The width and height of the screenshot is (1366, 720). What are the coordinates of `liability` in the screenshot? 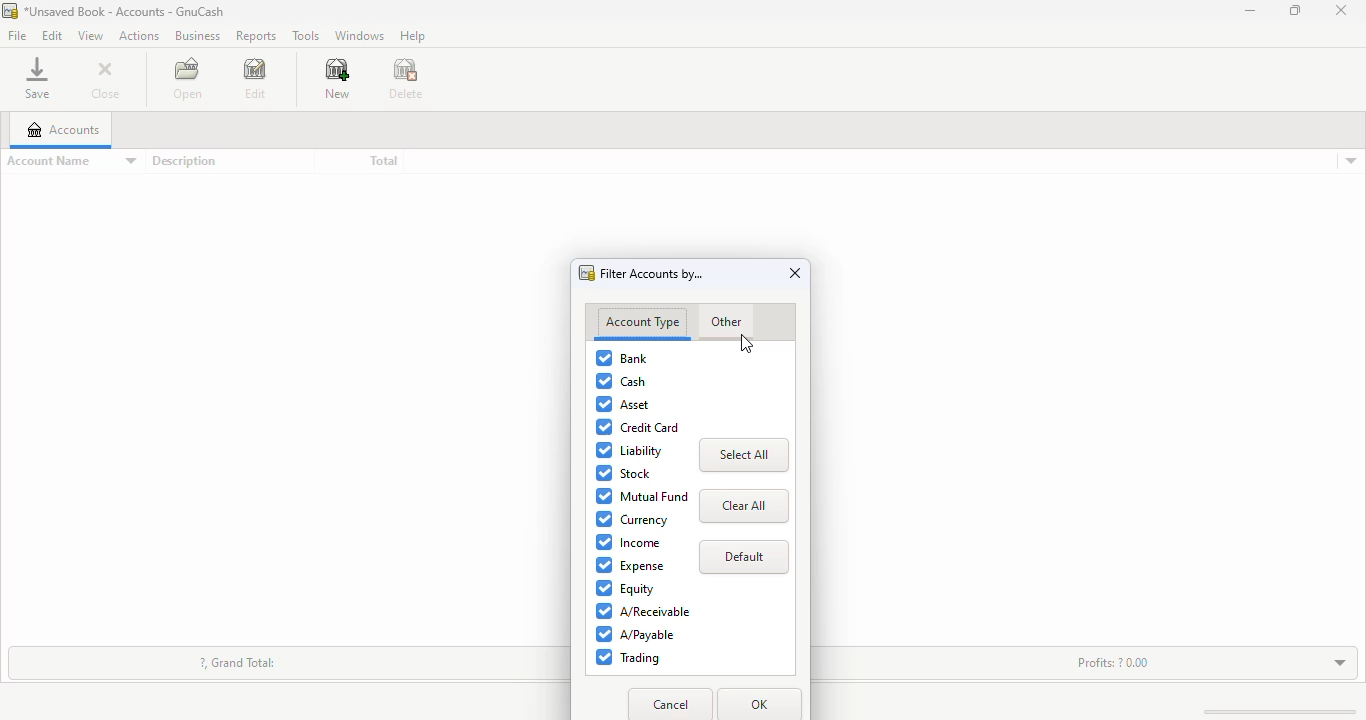 It's located at (630, 451).